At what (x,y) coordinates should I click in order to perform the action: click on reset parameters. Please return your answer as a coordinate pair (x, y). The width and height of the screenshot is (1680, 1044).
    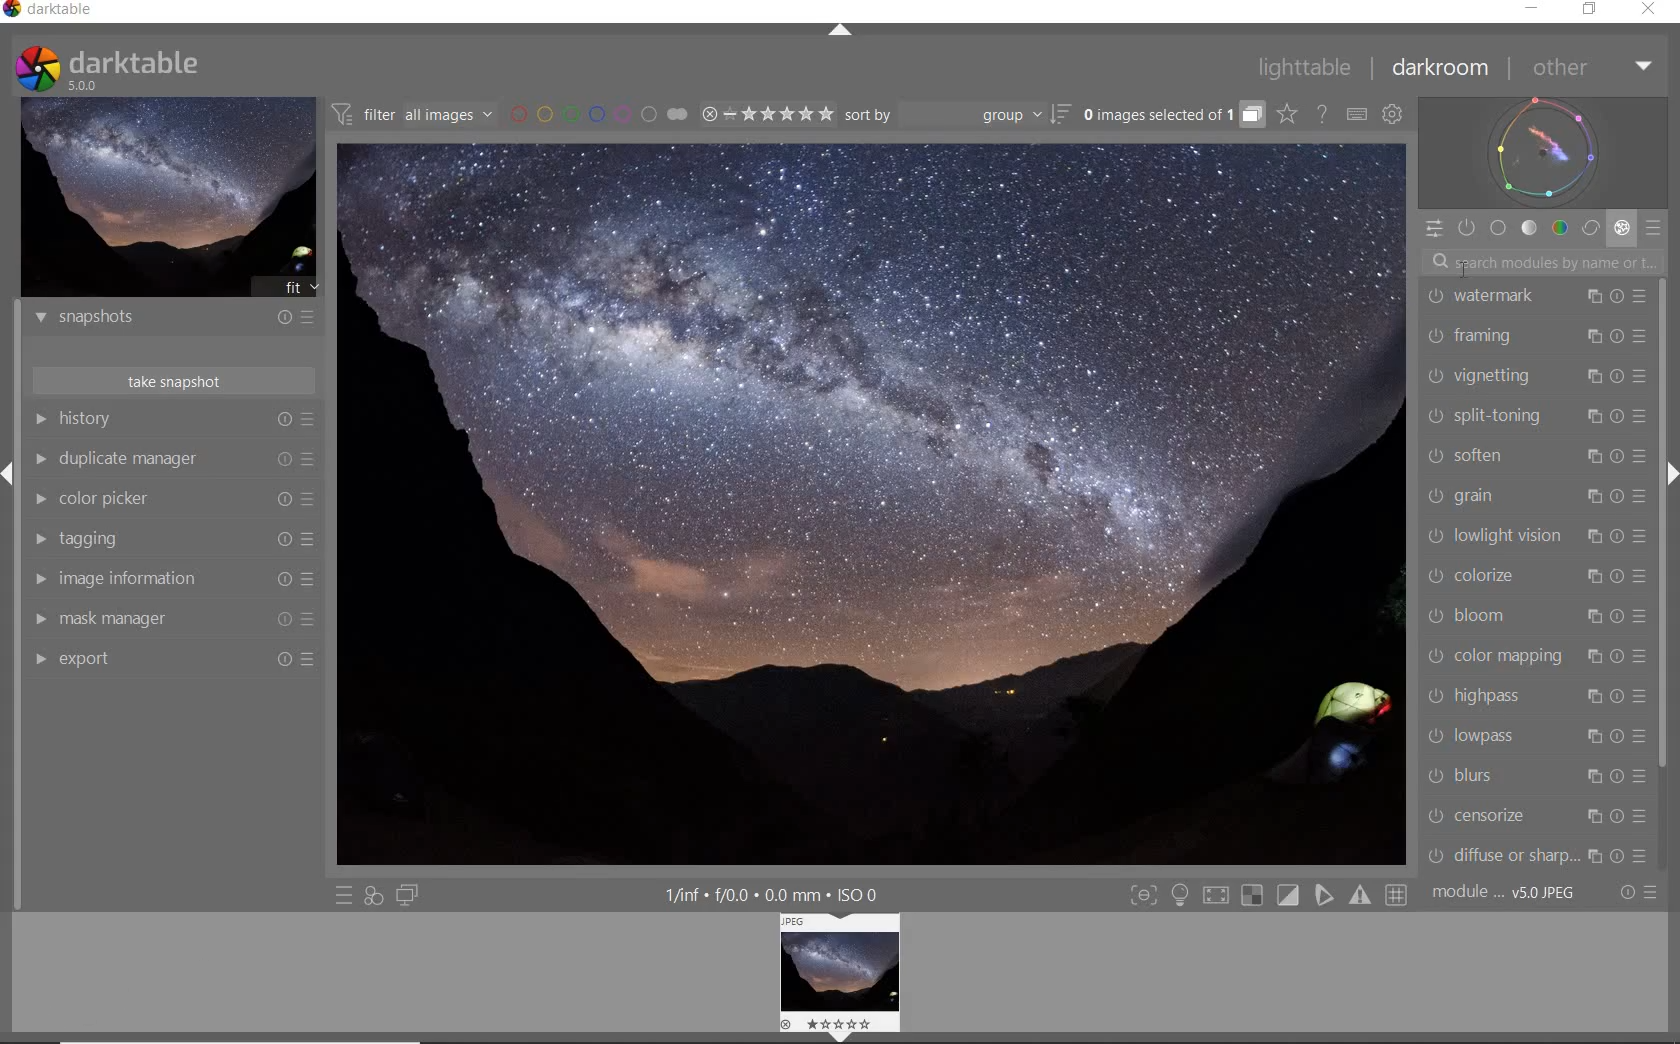
    Looking at the image, I should click on (1619, 377).